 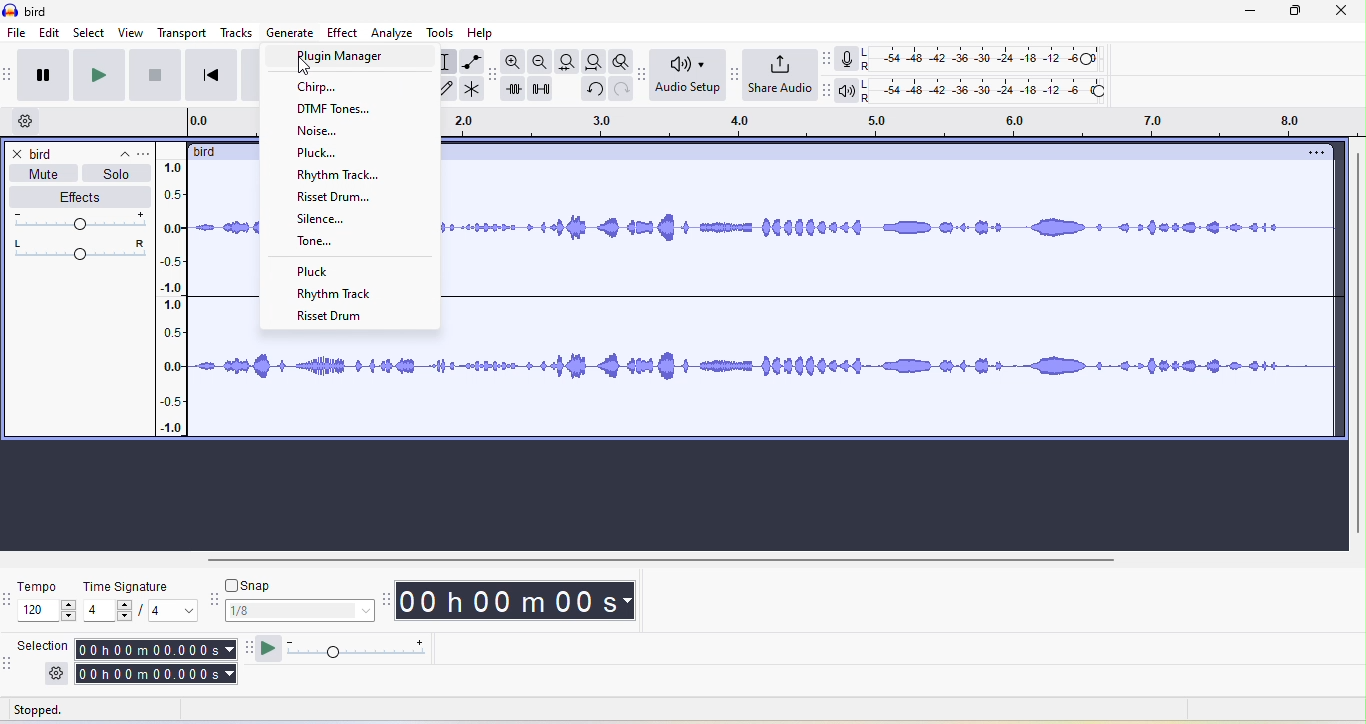 What do you see at coordinates (268, 650) in the screenshot?
I see `play at speed` at bounding box center [268, 650].